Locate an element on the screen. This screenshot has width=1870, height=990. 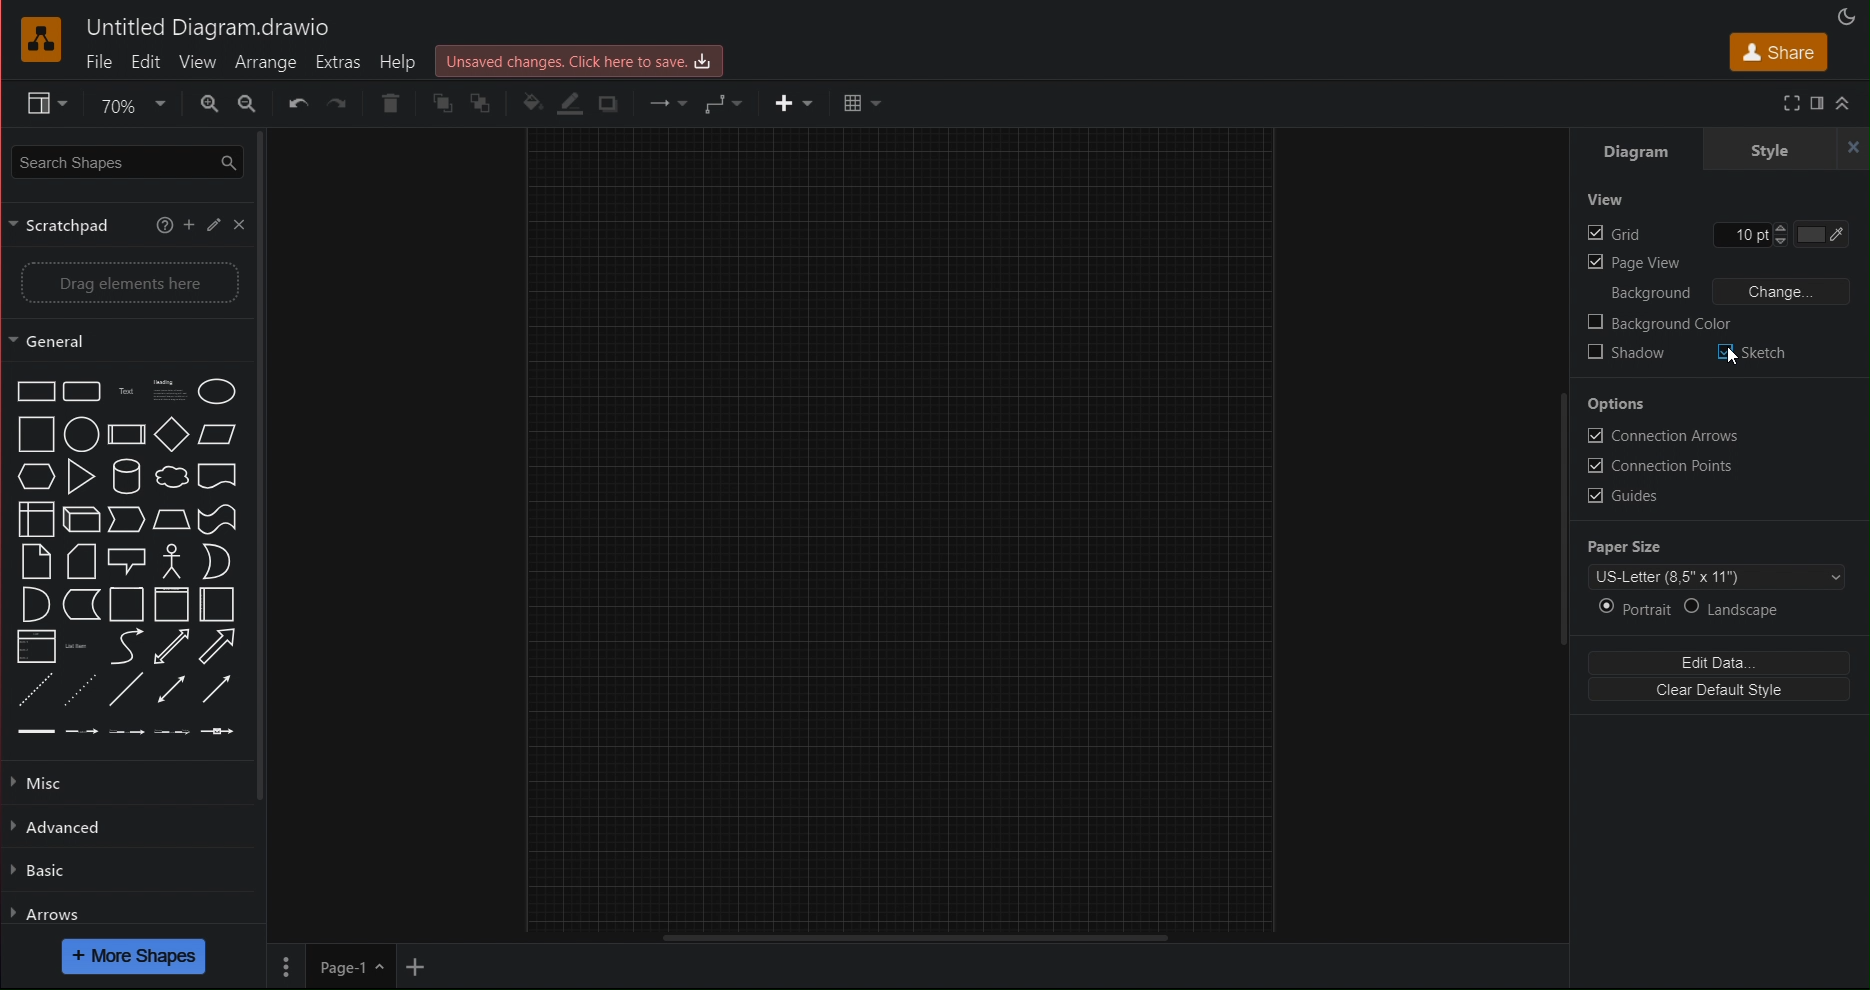
Basic is located at coordinates (118, 868).